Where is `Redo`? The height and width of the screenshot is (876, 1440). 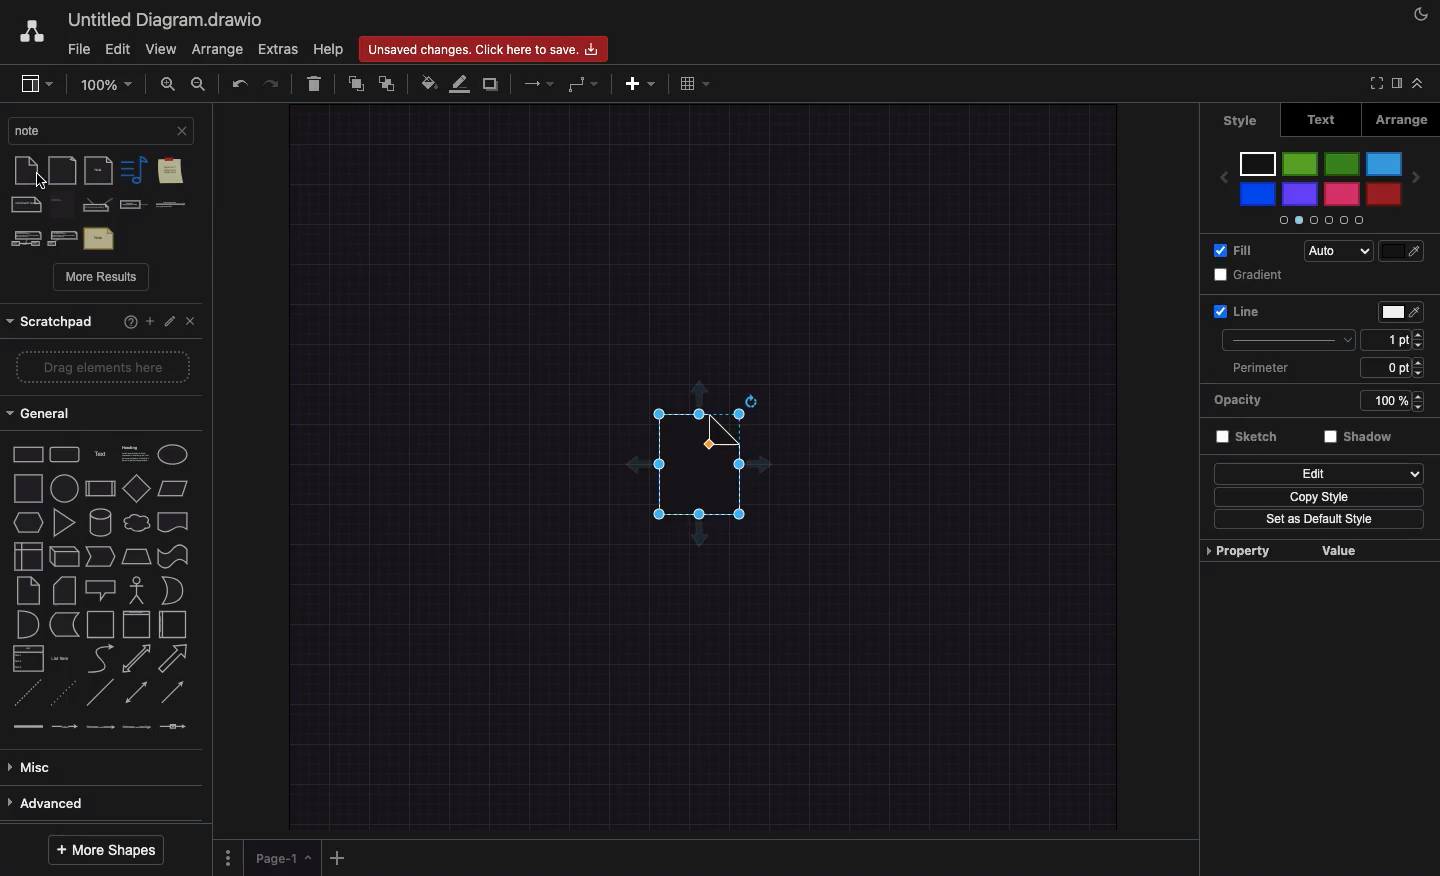
Redo is located at coordinates (272, 83).